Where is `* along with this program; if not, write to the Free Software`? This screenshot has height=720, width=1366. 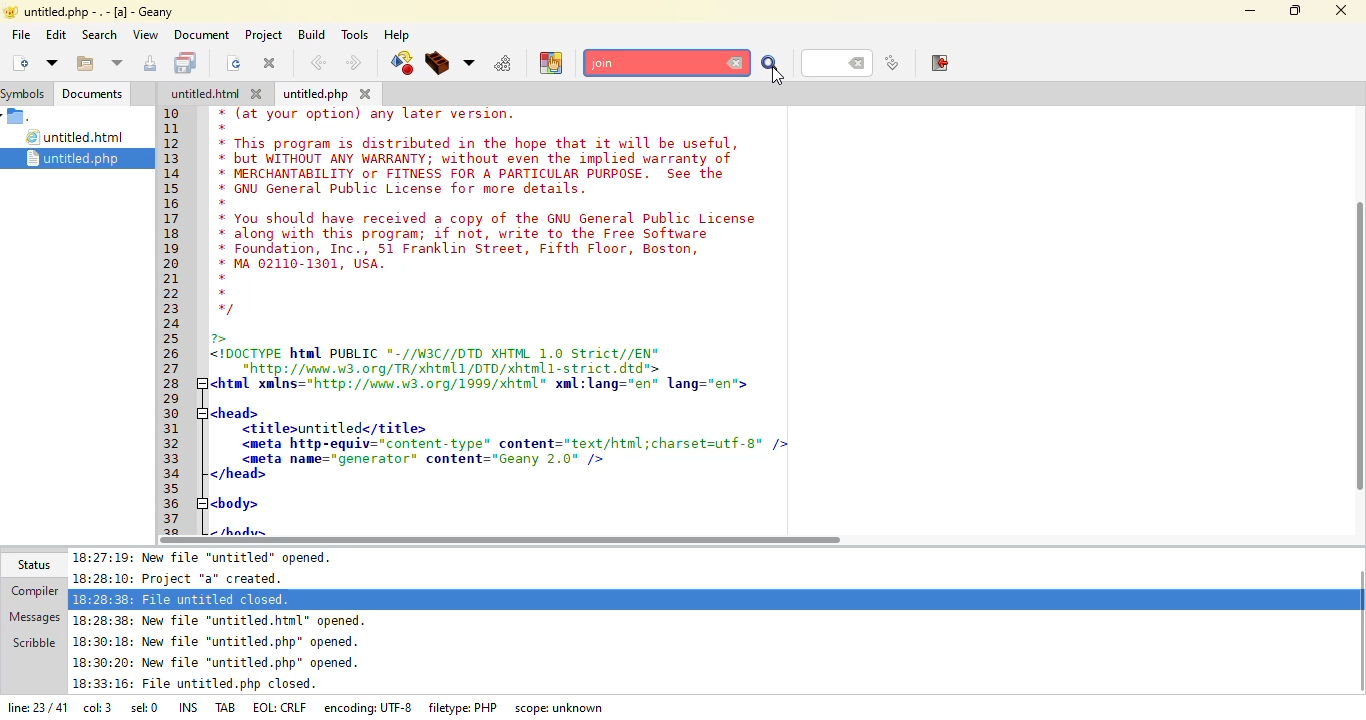
* along with this program; if not, write to the Free Software is located at coordinates (463, 235).